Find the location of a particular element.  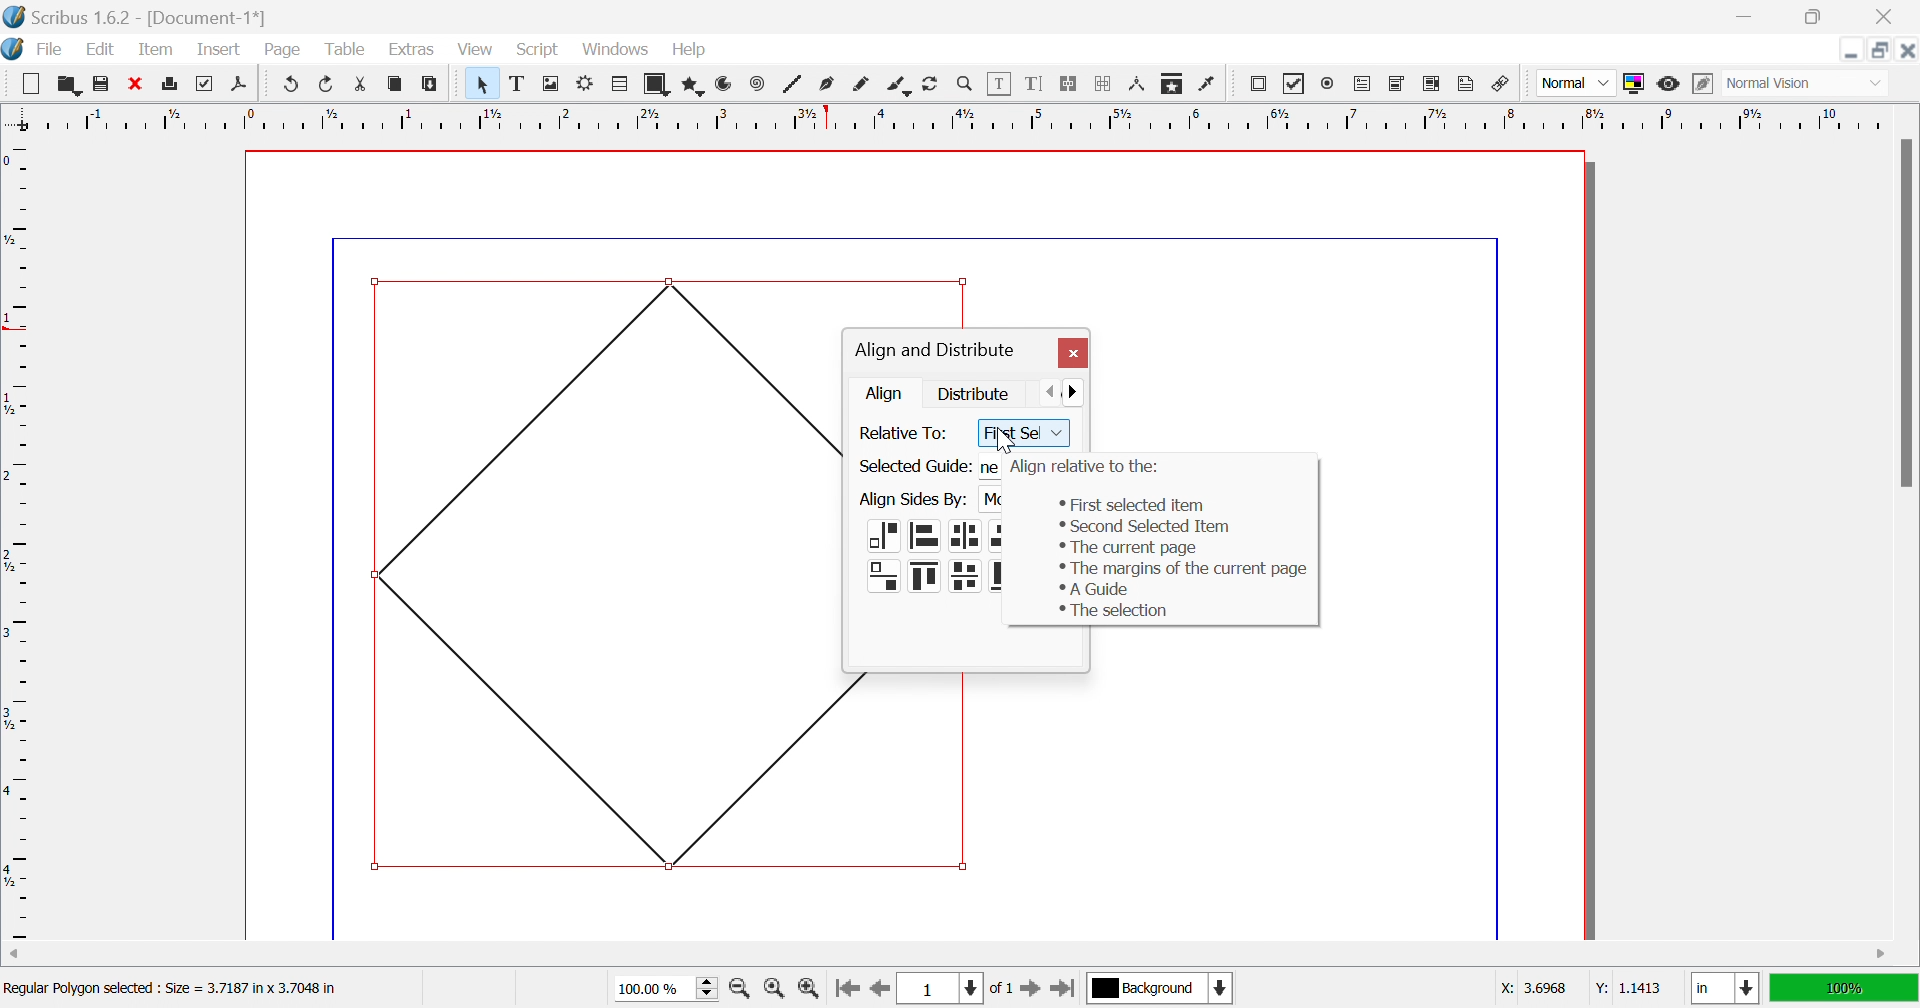

First select is located at coordinates (1023, 434).